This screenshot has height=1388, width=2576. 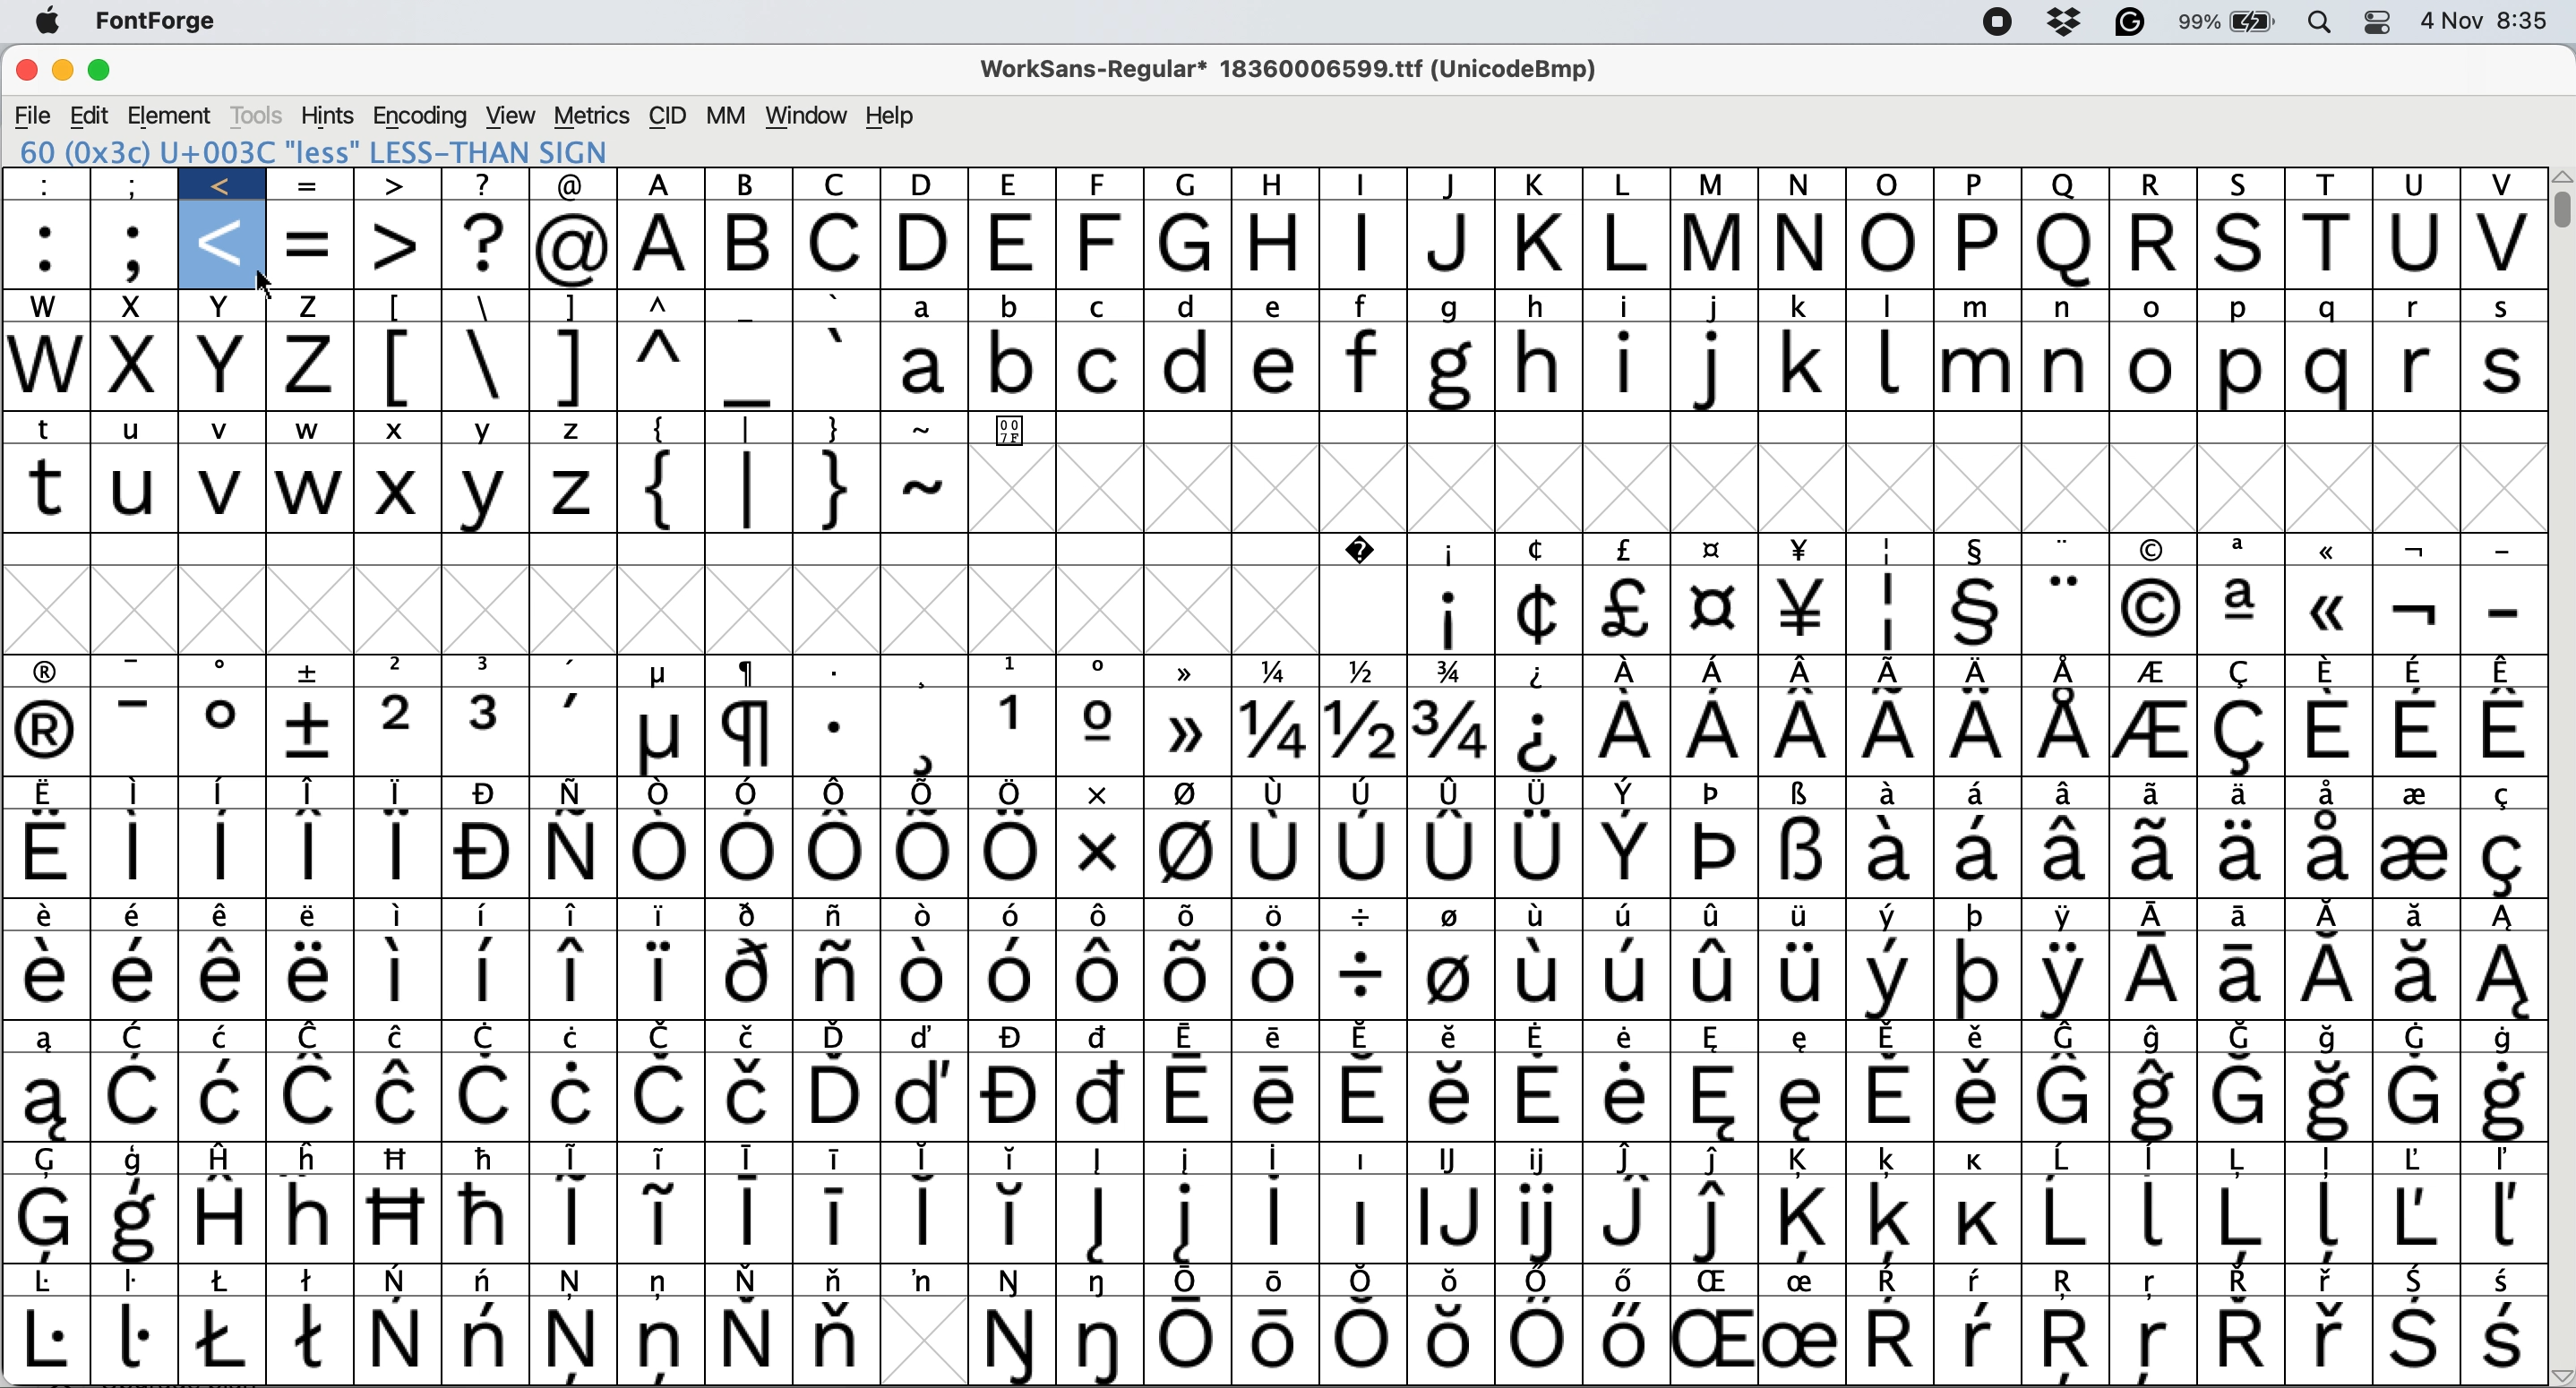 I want to click on e, so click(x=1015, y=185).